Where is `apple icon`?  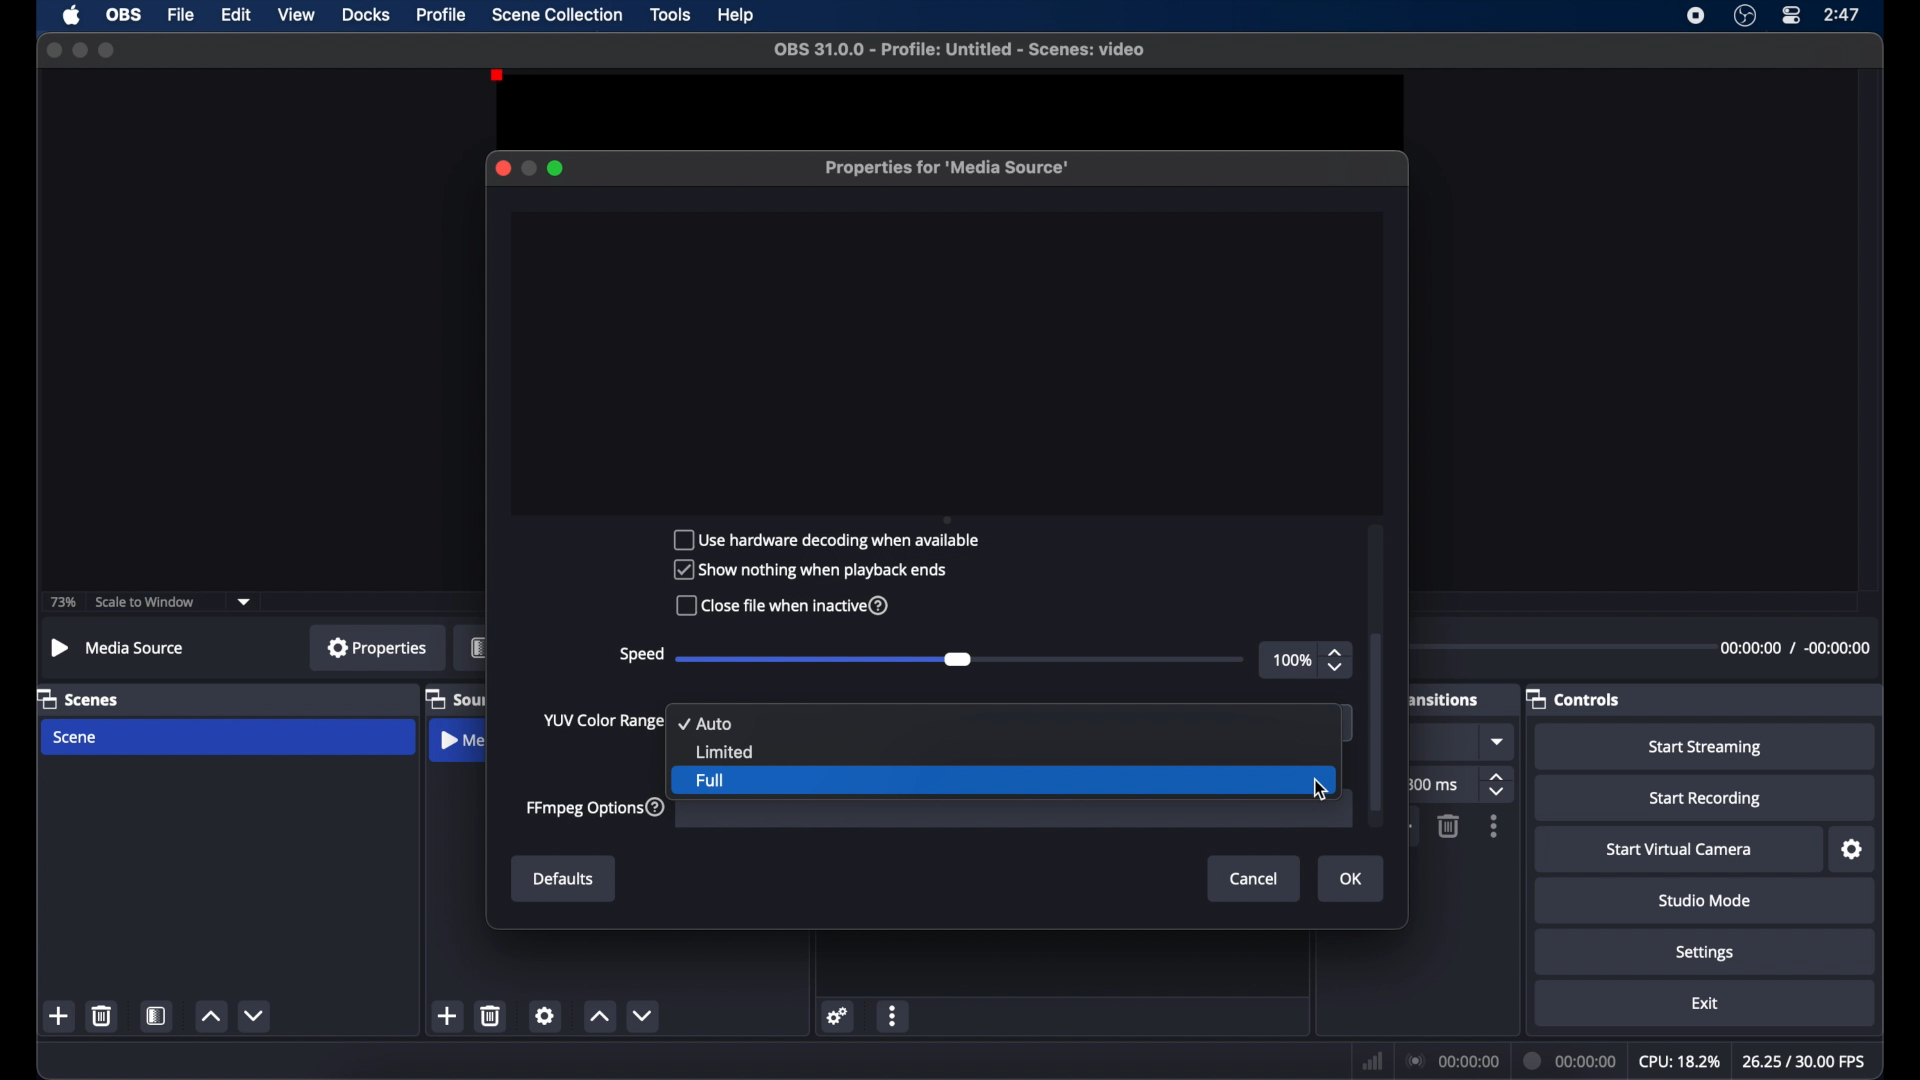
apple icon is located at coordinates (72, 15).